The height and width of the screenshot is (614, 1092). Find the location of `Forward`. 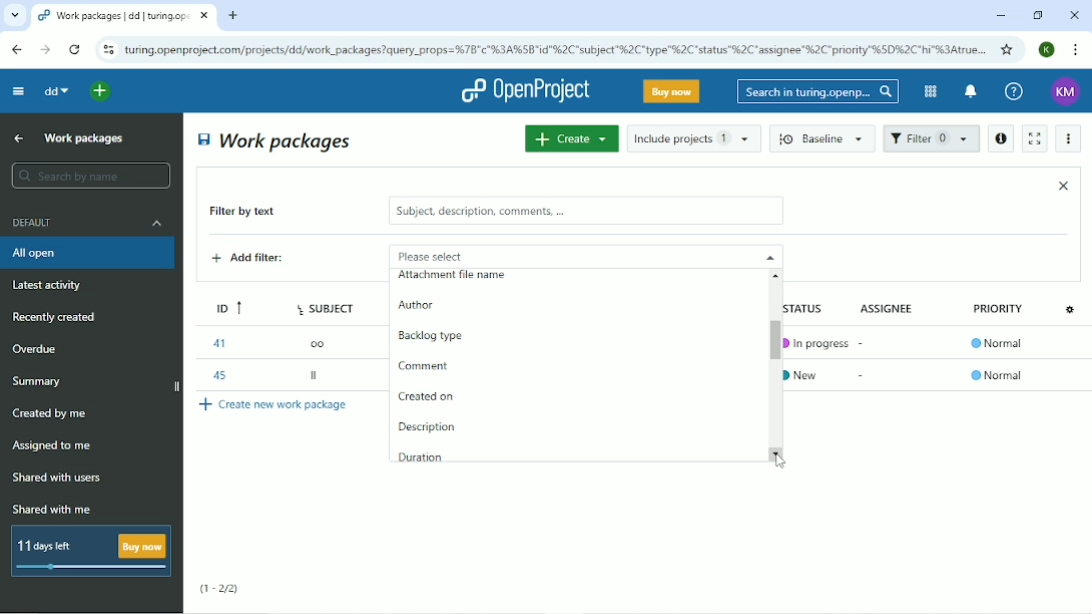

Forward is located at coordinates (43, 50).